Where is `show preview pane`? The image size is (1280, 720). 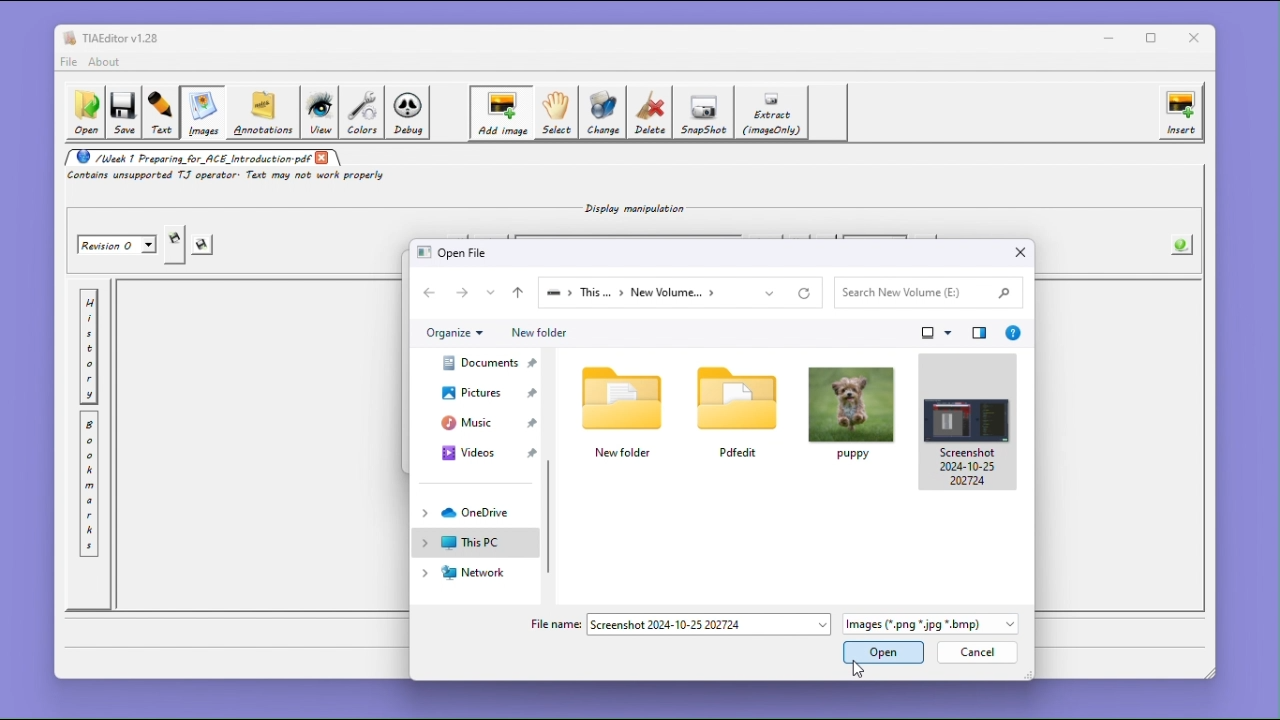
show preview pane is located at coordinates (980, 332).